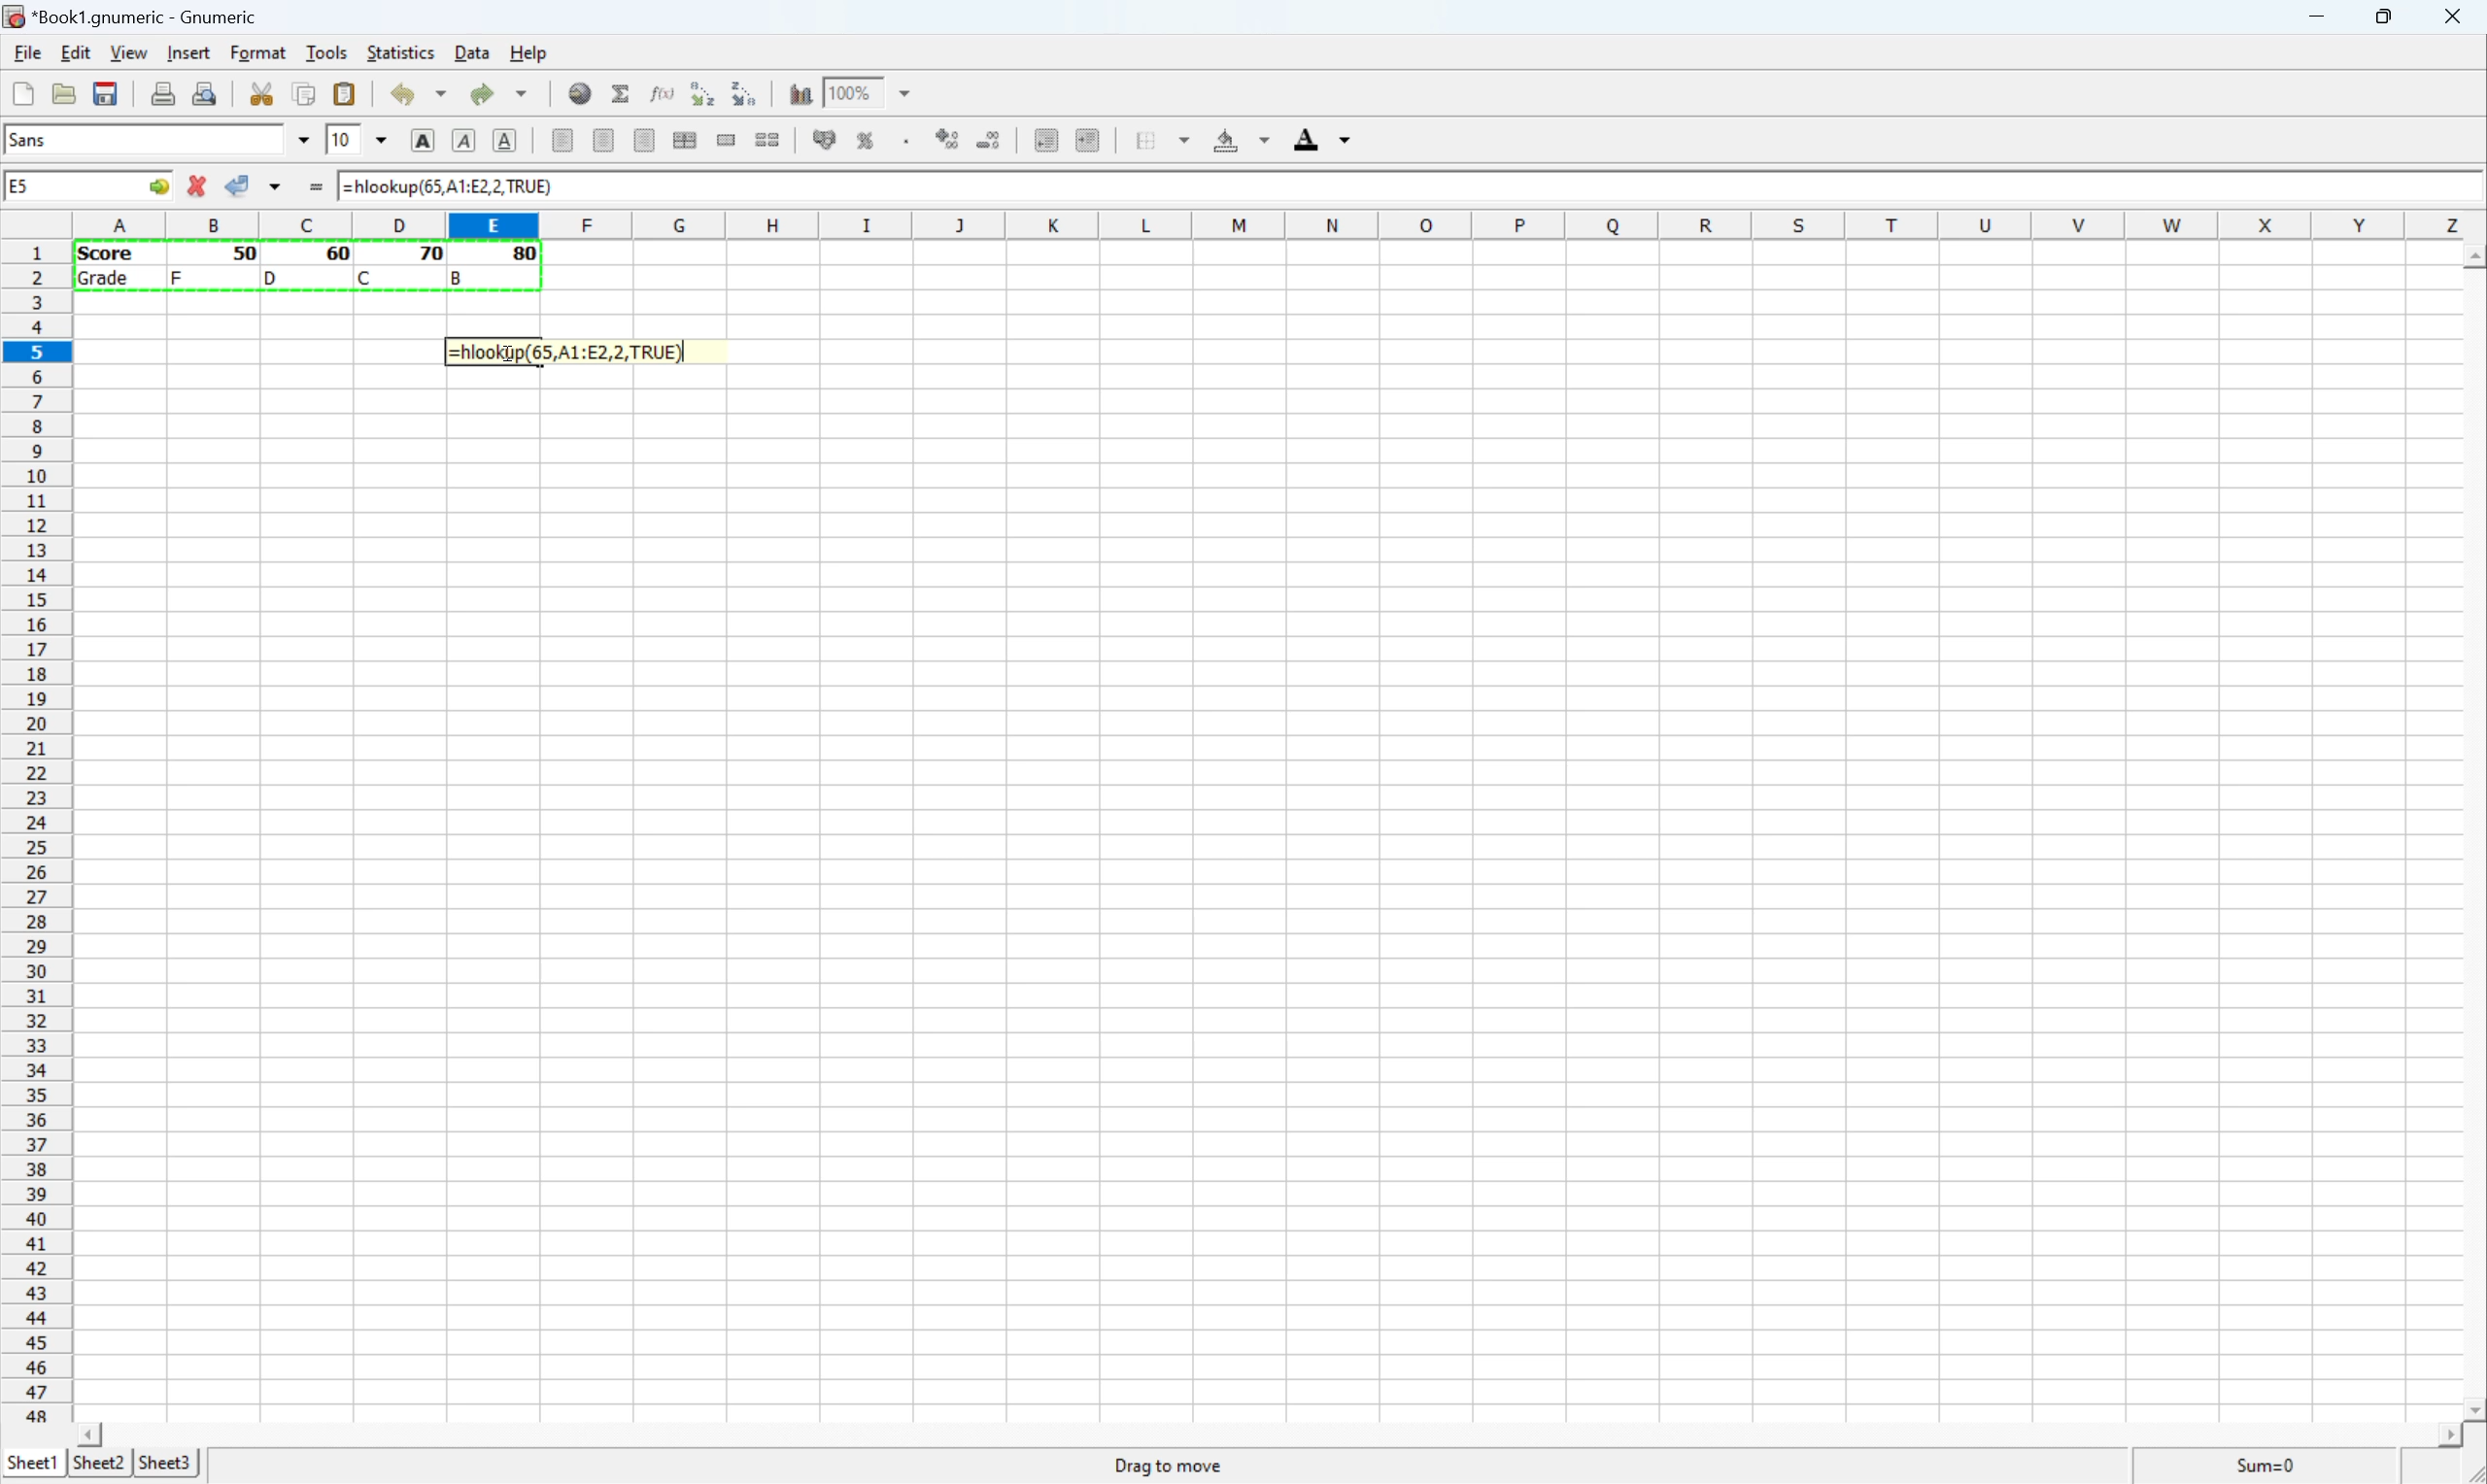 The width and height of the screenshot is (2487, 1484). What do you see at coordinates (460, 142) in the screenshot?
I see `Italic` at bounding box center [460, 142].